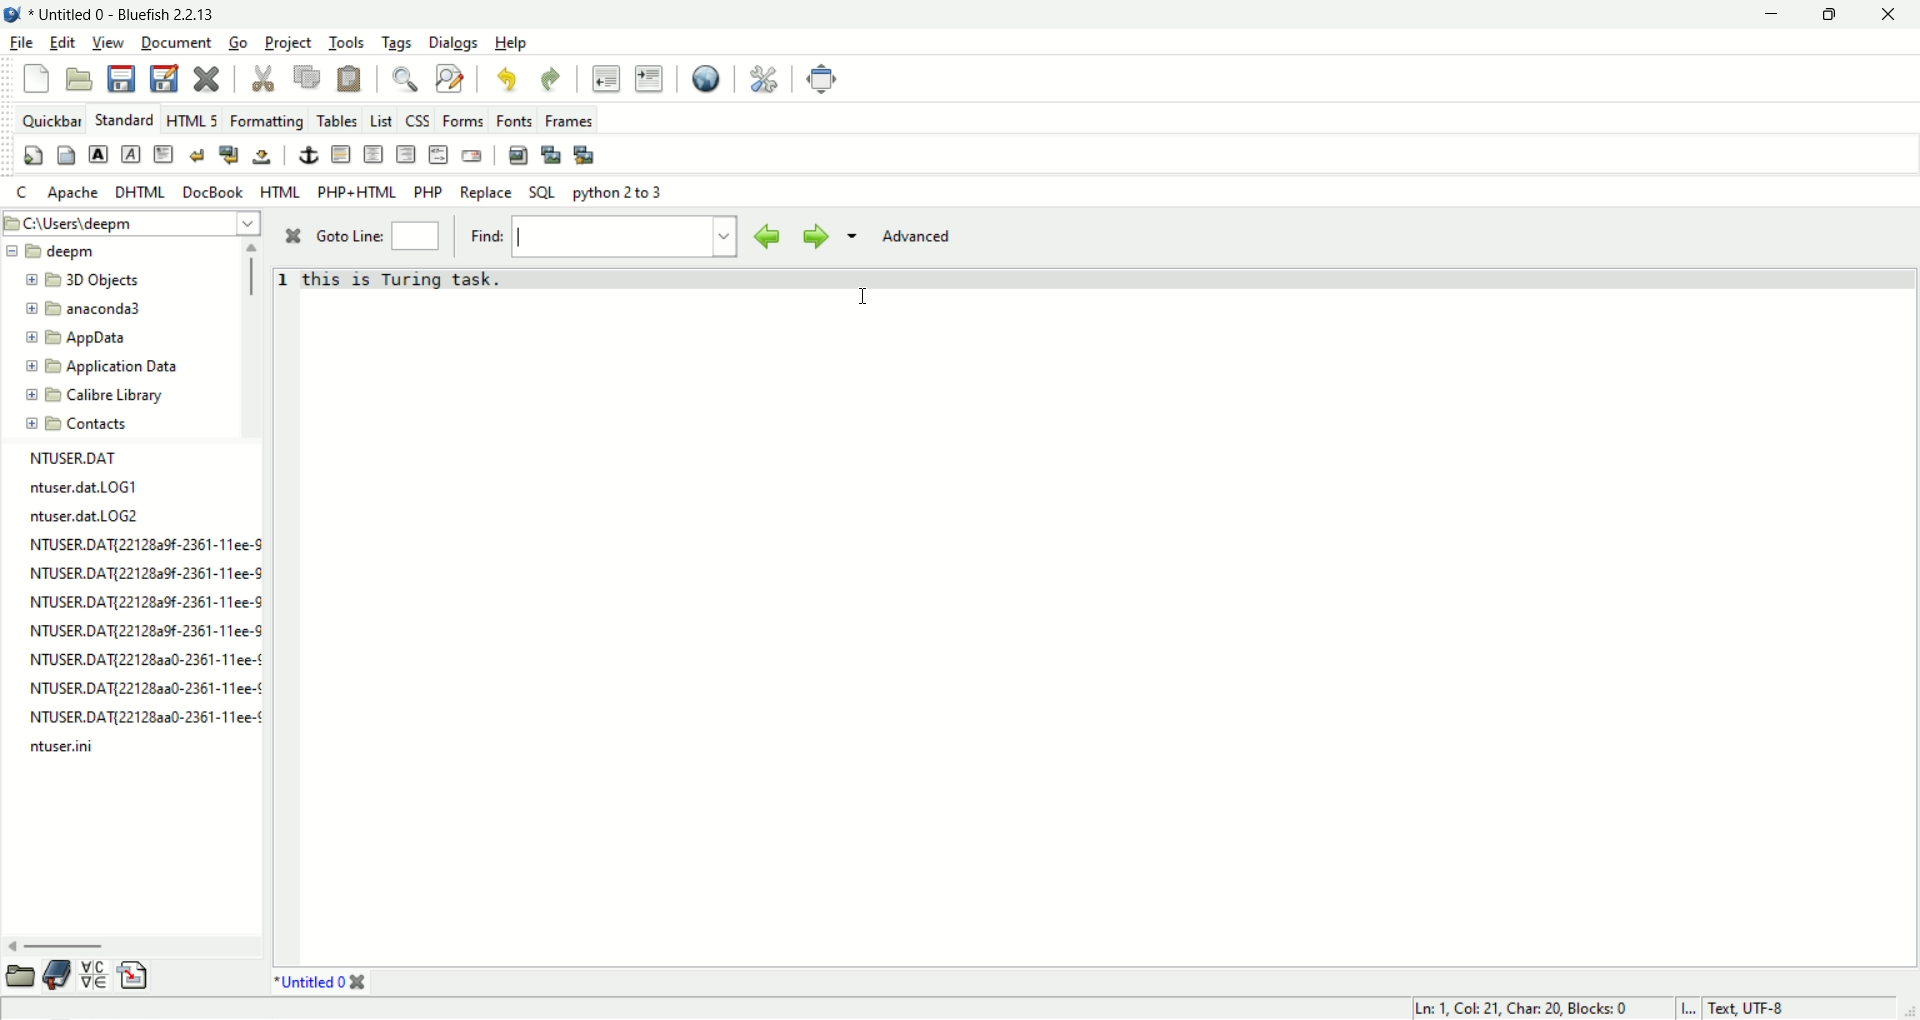 The width and height of the screenshot is (1920, 1020). What do you see at coordinates (12, 12) in the screenshot?
I see `application icon` at bounding box center [12, 12].